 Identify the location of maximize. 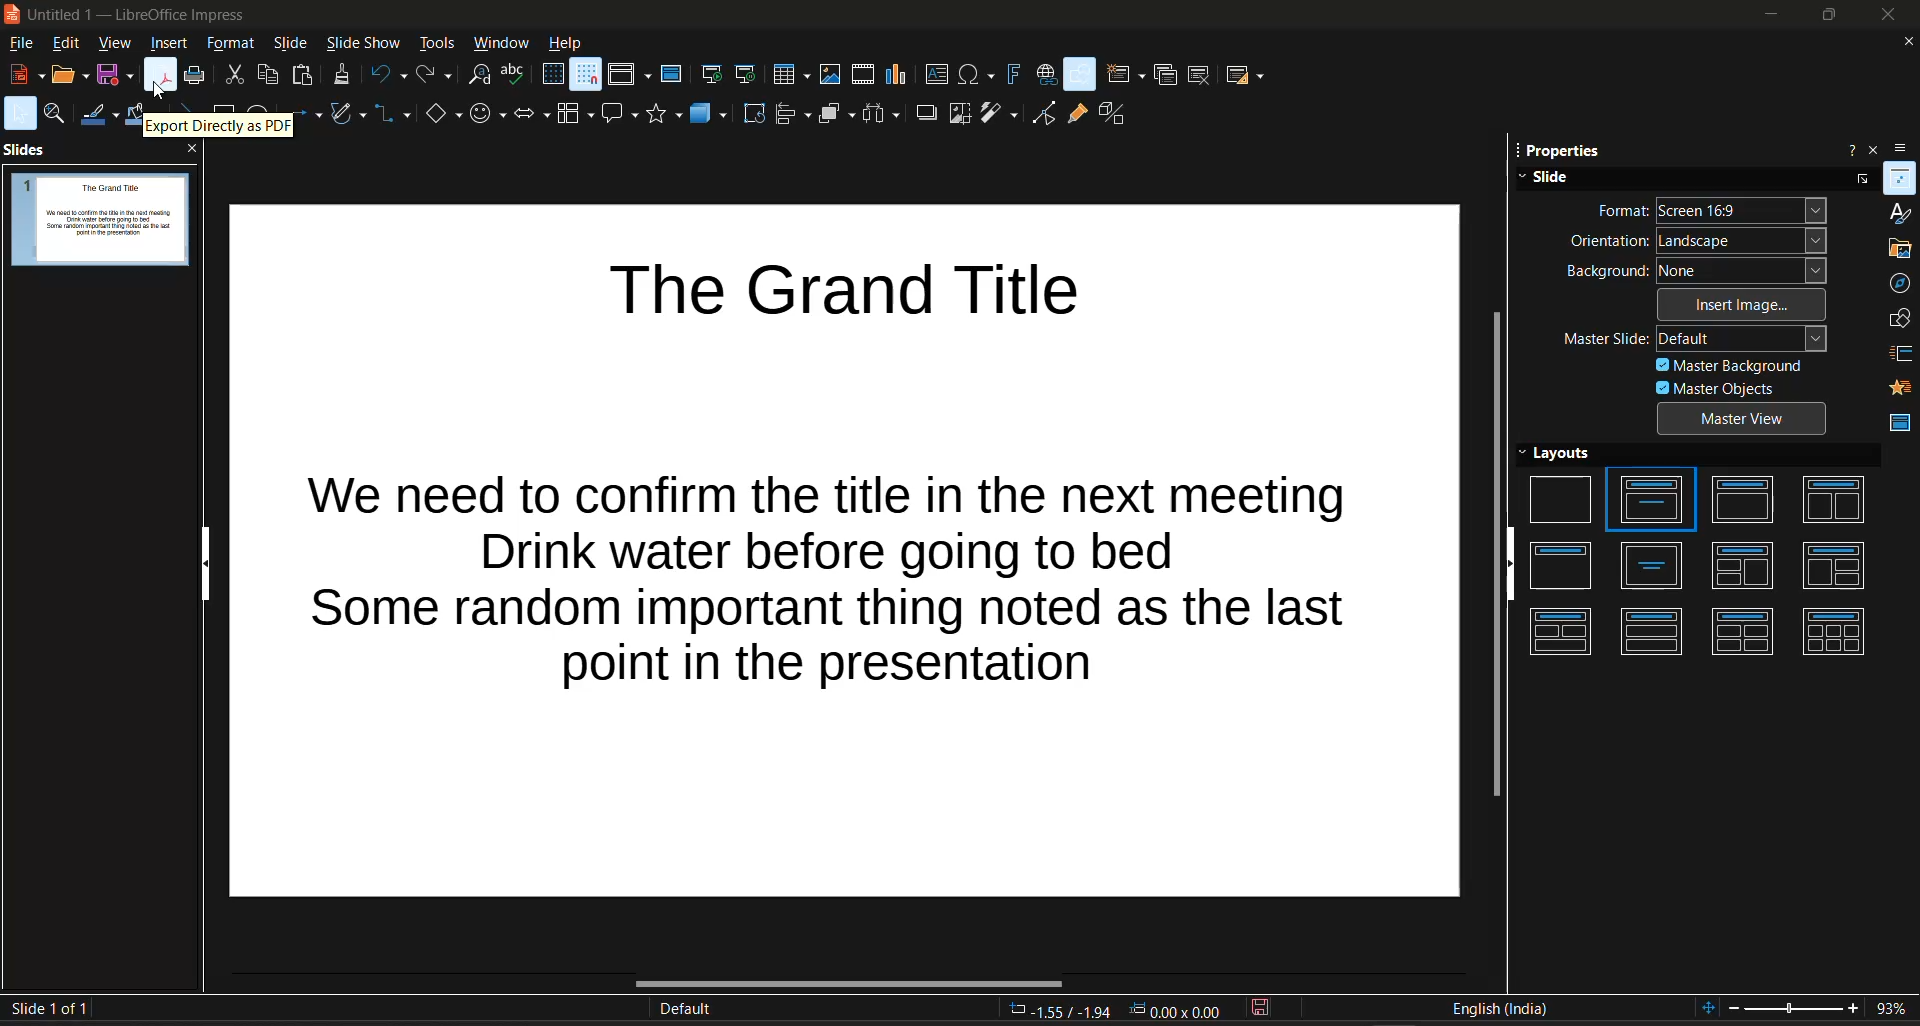
(1824, 15).